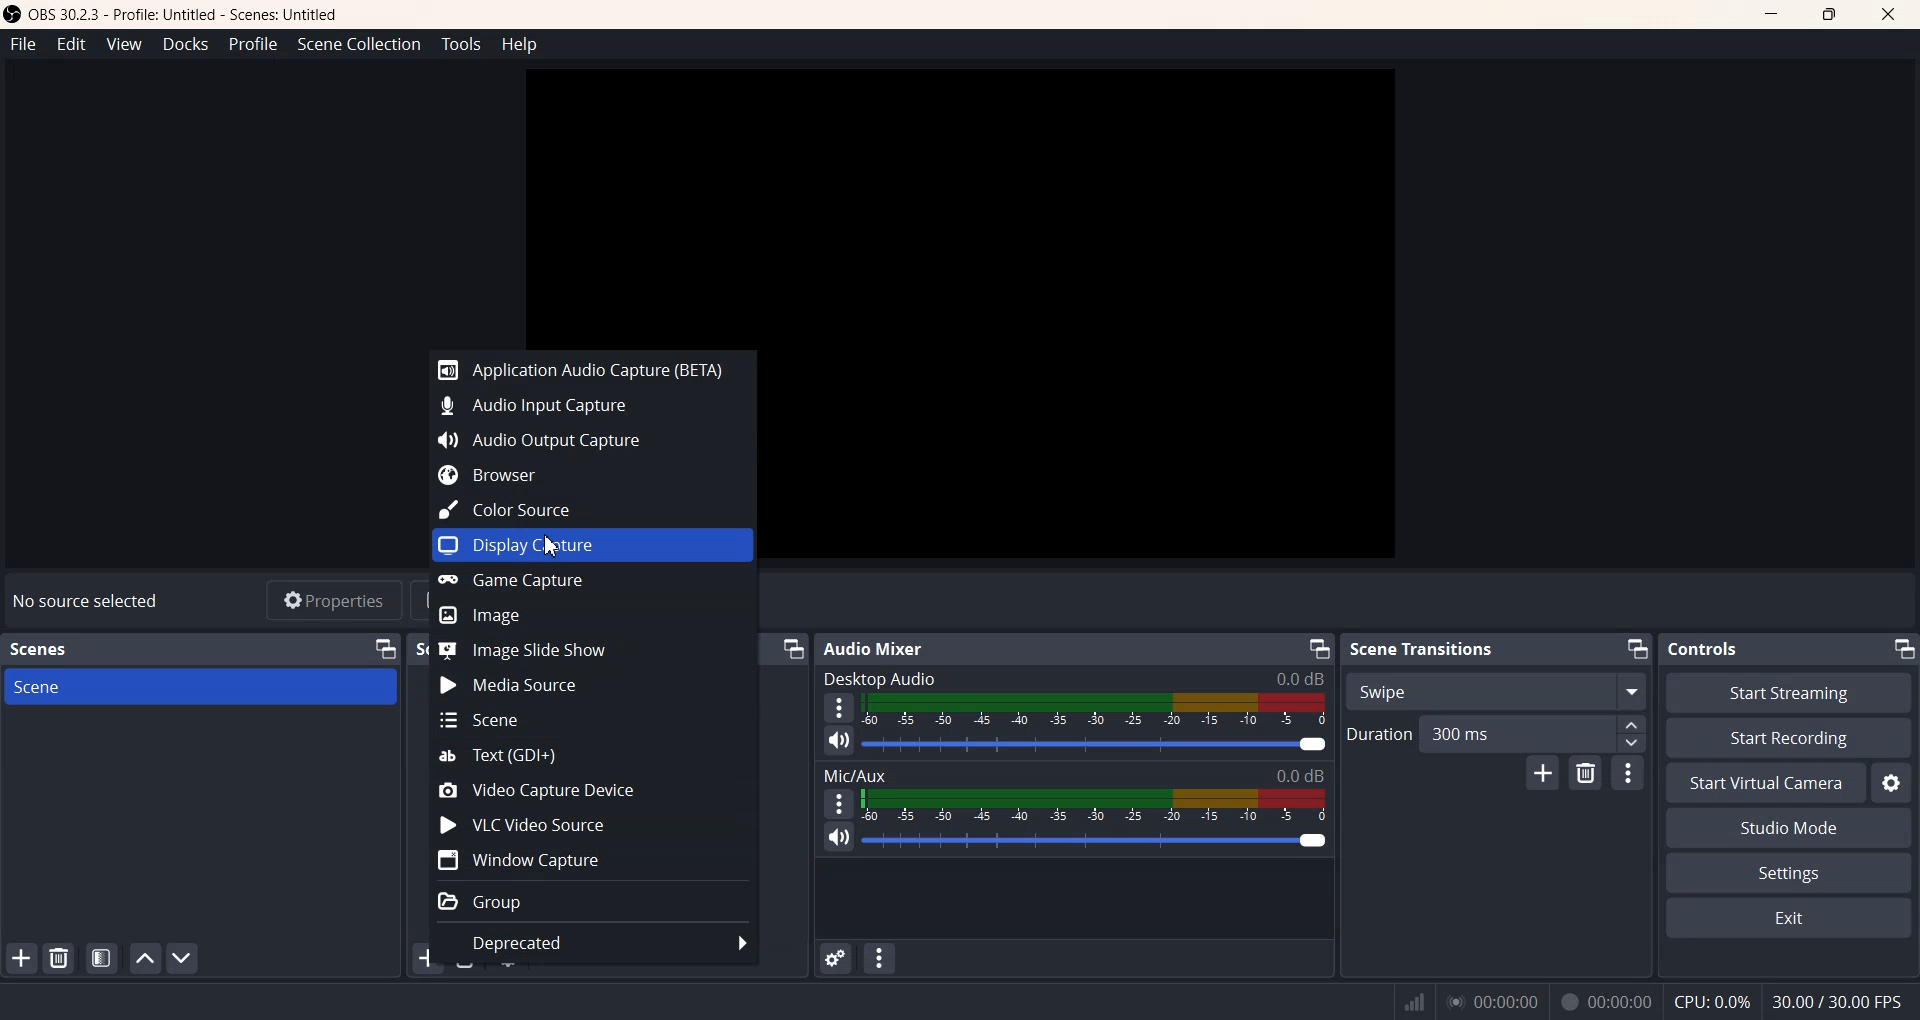  Describe the element at coordinates (1901, 648) in the screenshot. I see `Minimize` at that location.